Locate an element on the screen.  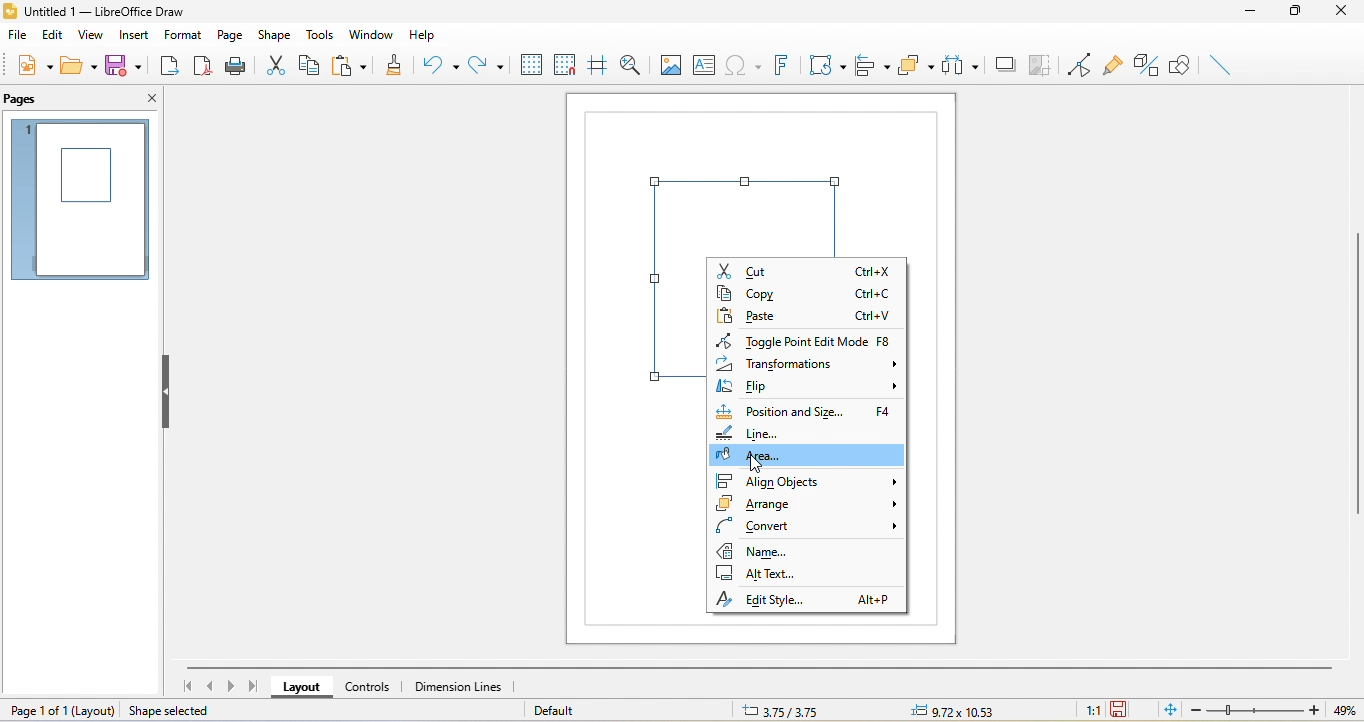
special character is located at coordinates (746, 66).